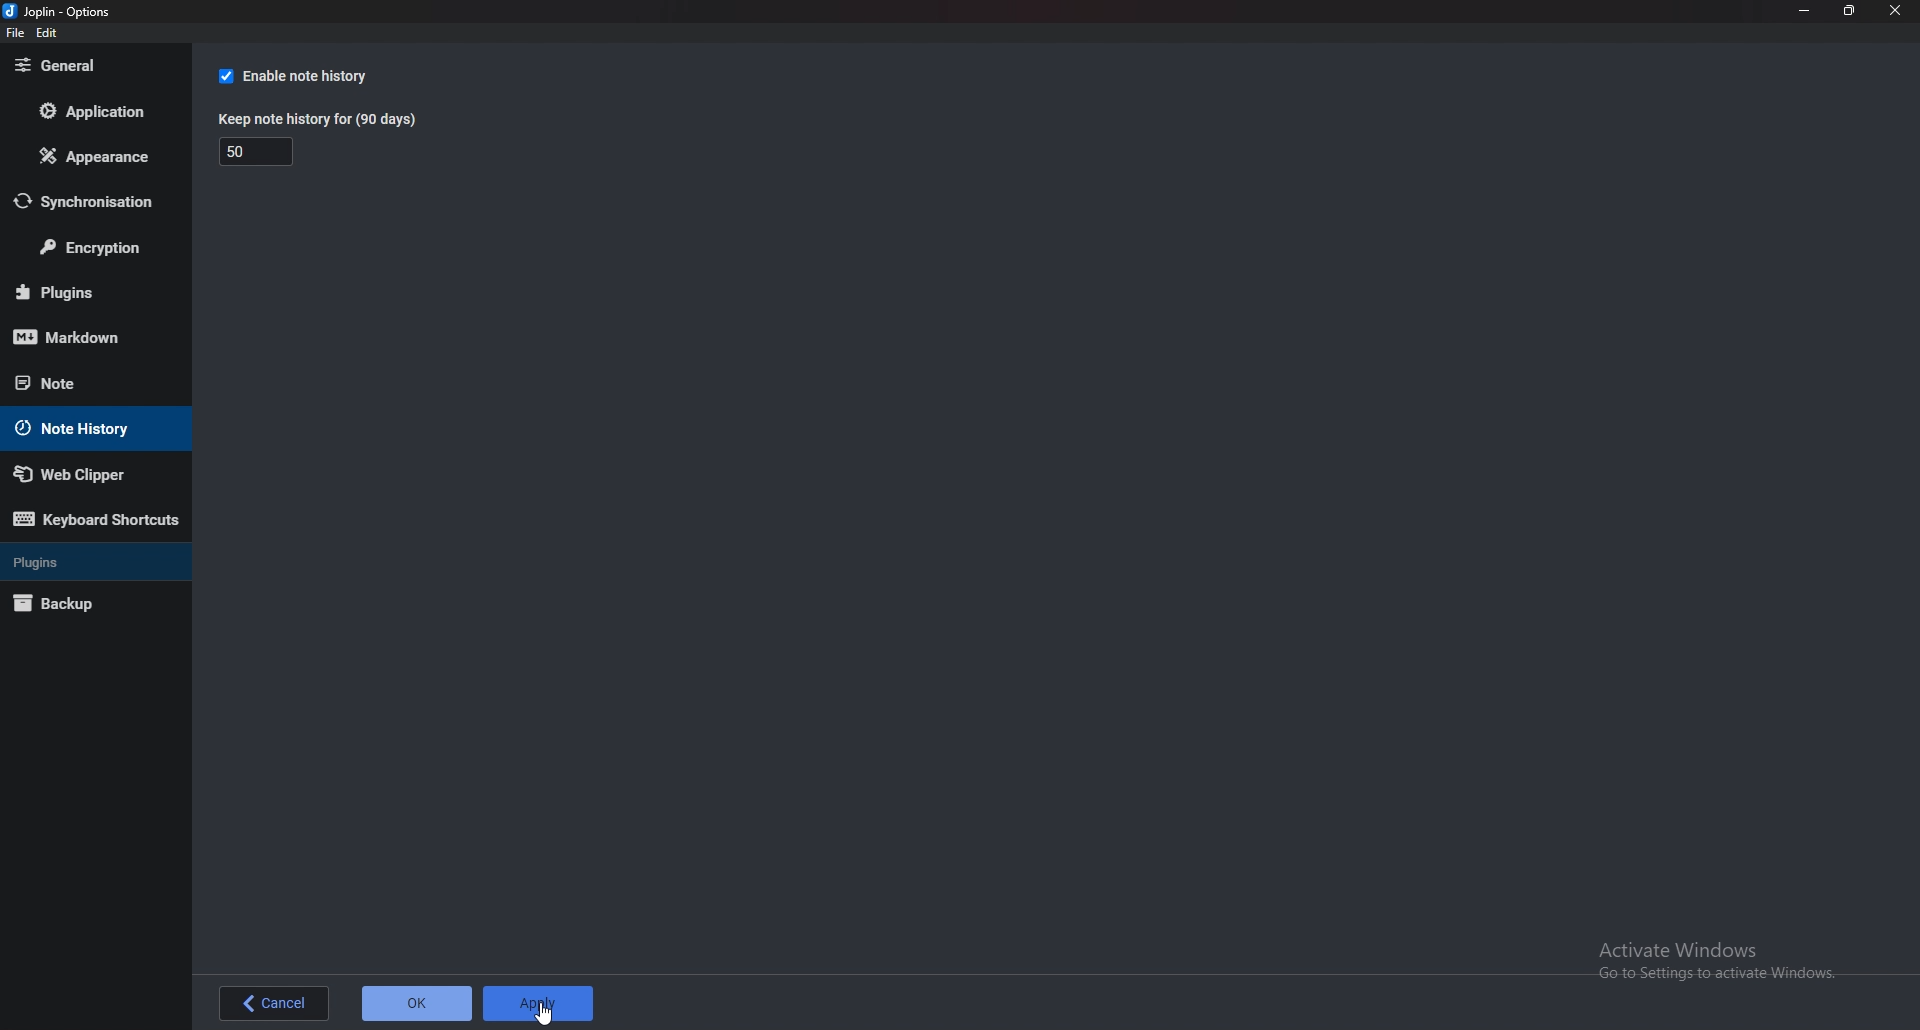 The image size is (1920, 1030). I want to click on Enable note history, so click(305, 75).